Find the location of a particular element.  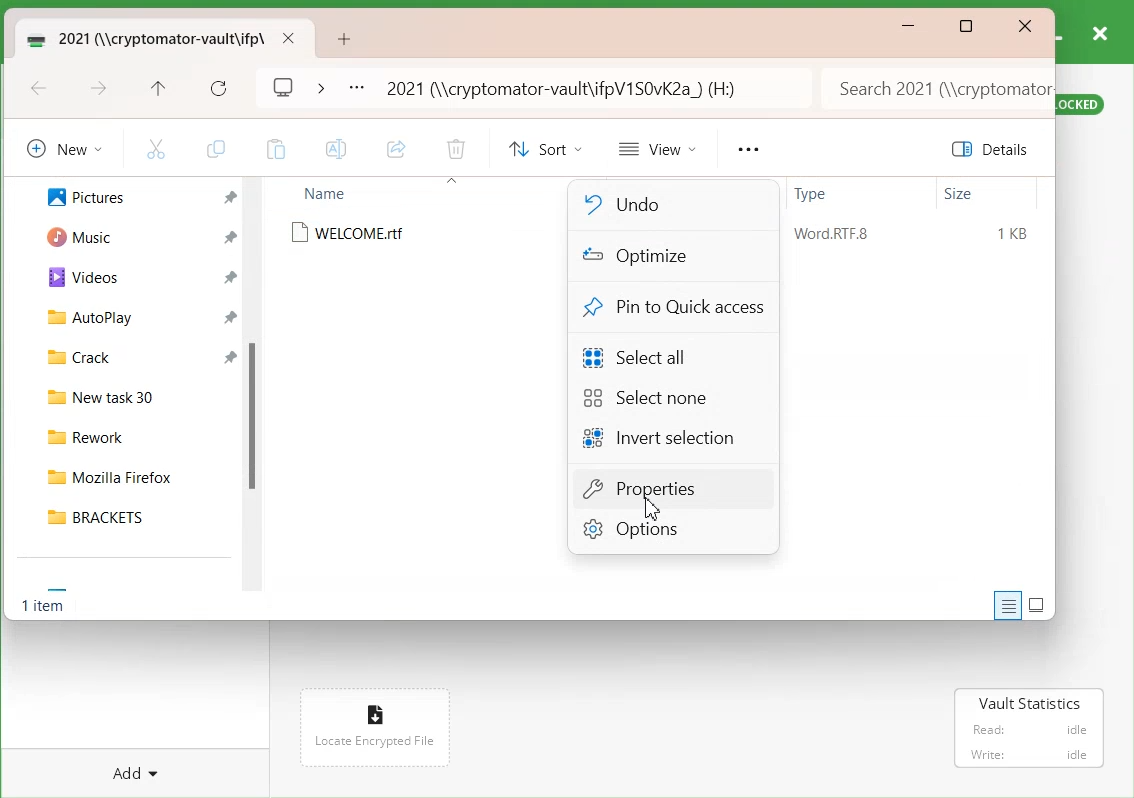

Size is located at coordinates (959, 194).